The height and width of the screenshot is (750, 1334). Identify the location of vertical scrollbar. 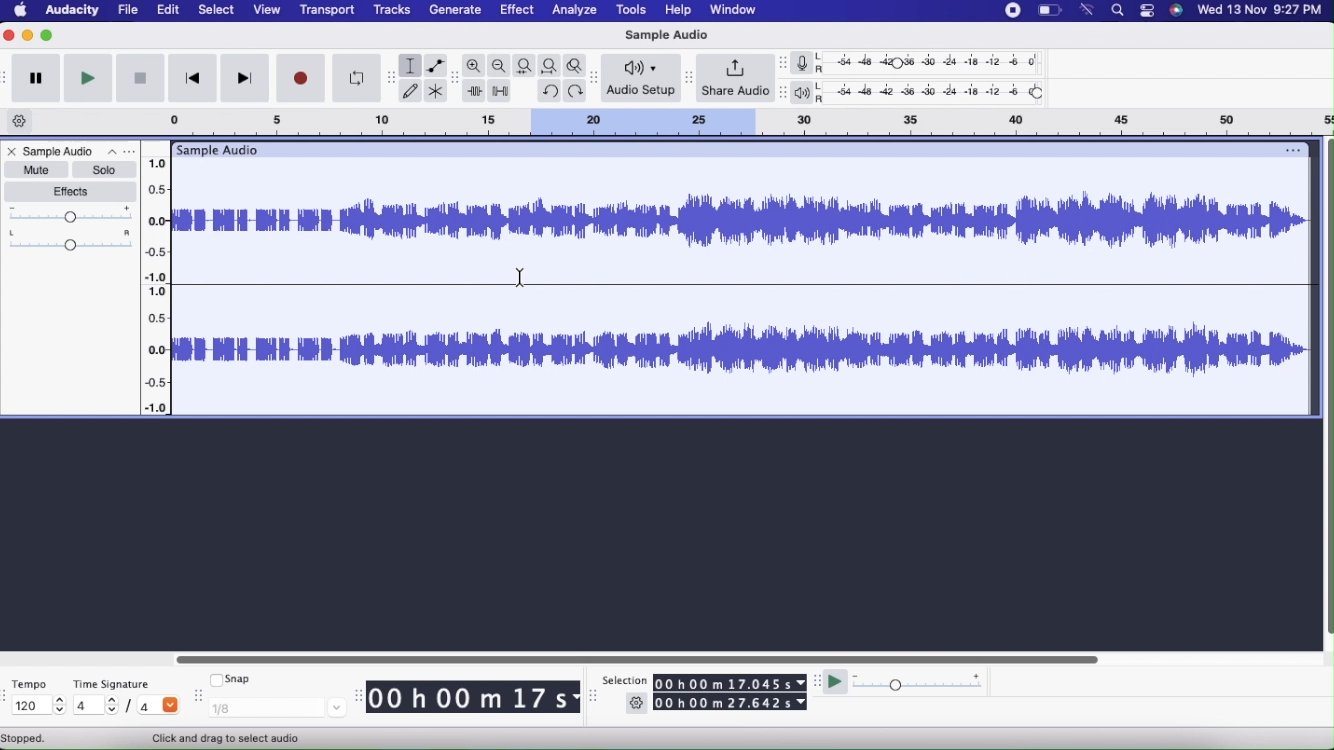
(1326, 388).